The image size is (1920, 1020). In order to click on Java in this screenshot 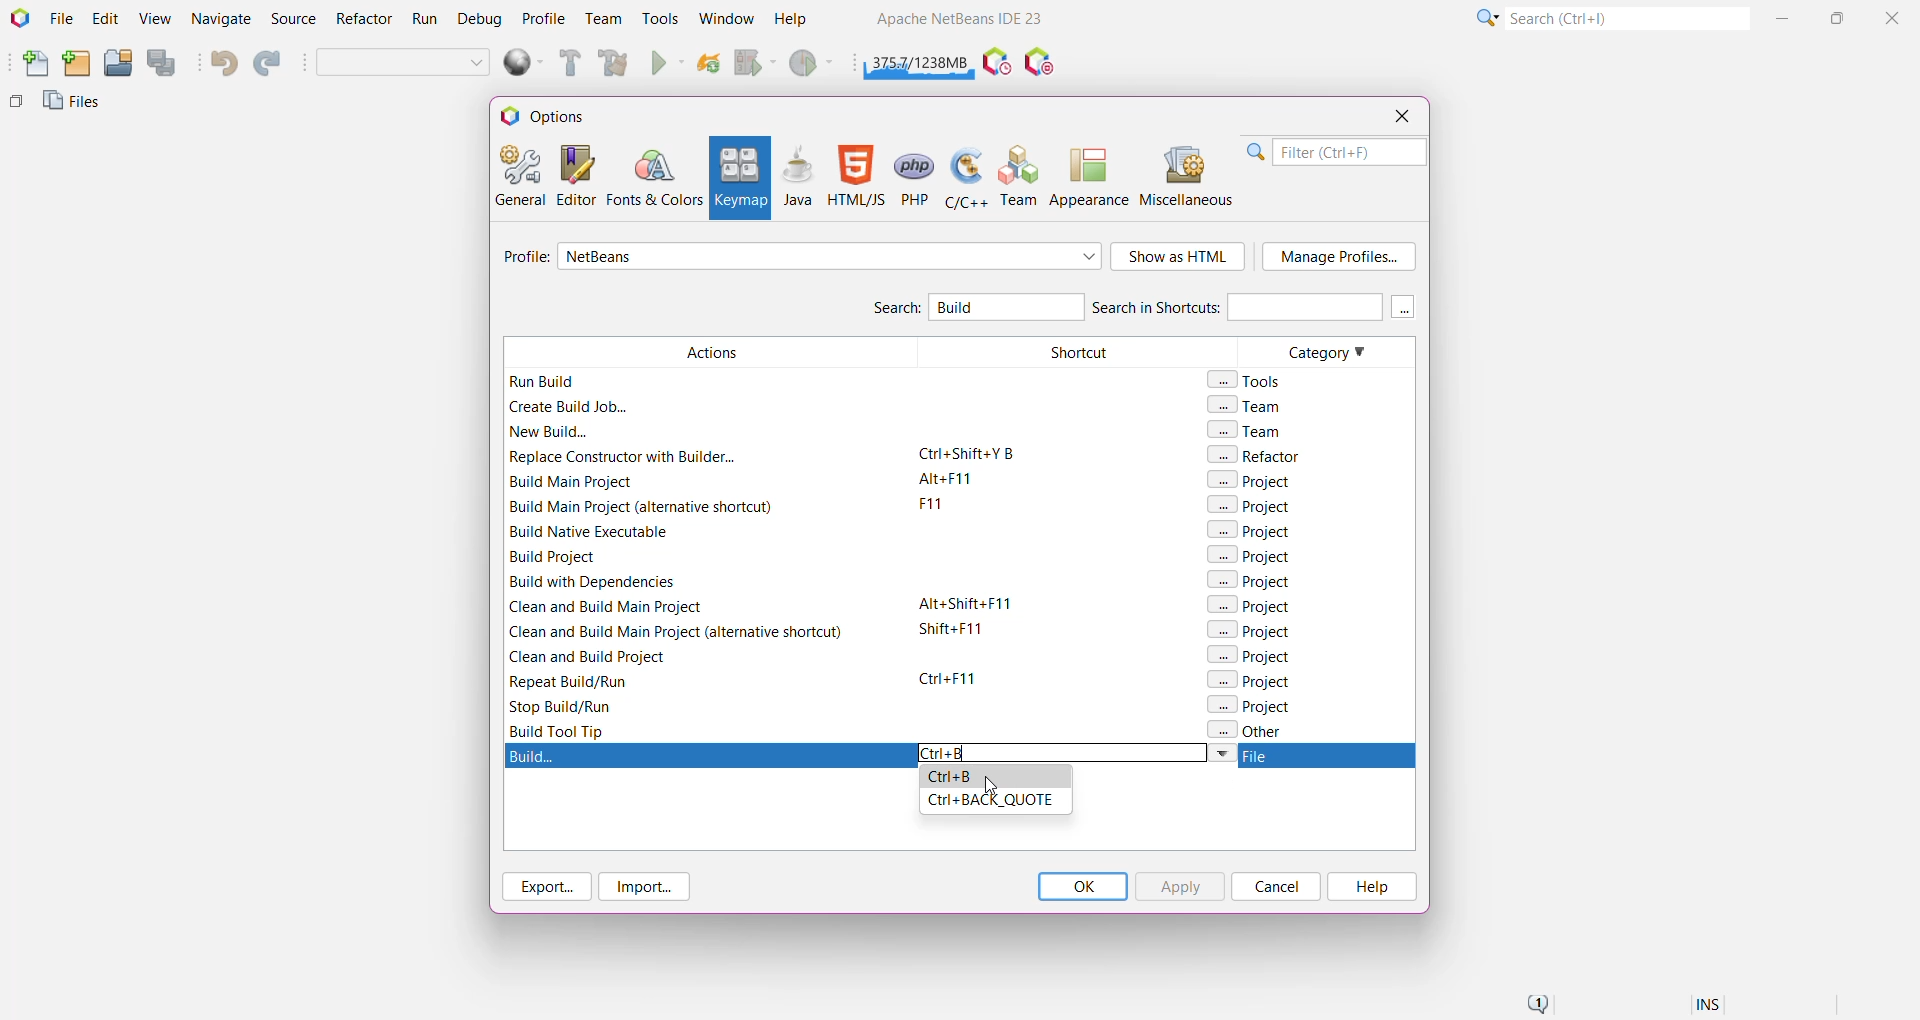, I will do `click(798, 176)`.